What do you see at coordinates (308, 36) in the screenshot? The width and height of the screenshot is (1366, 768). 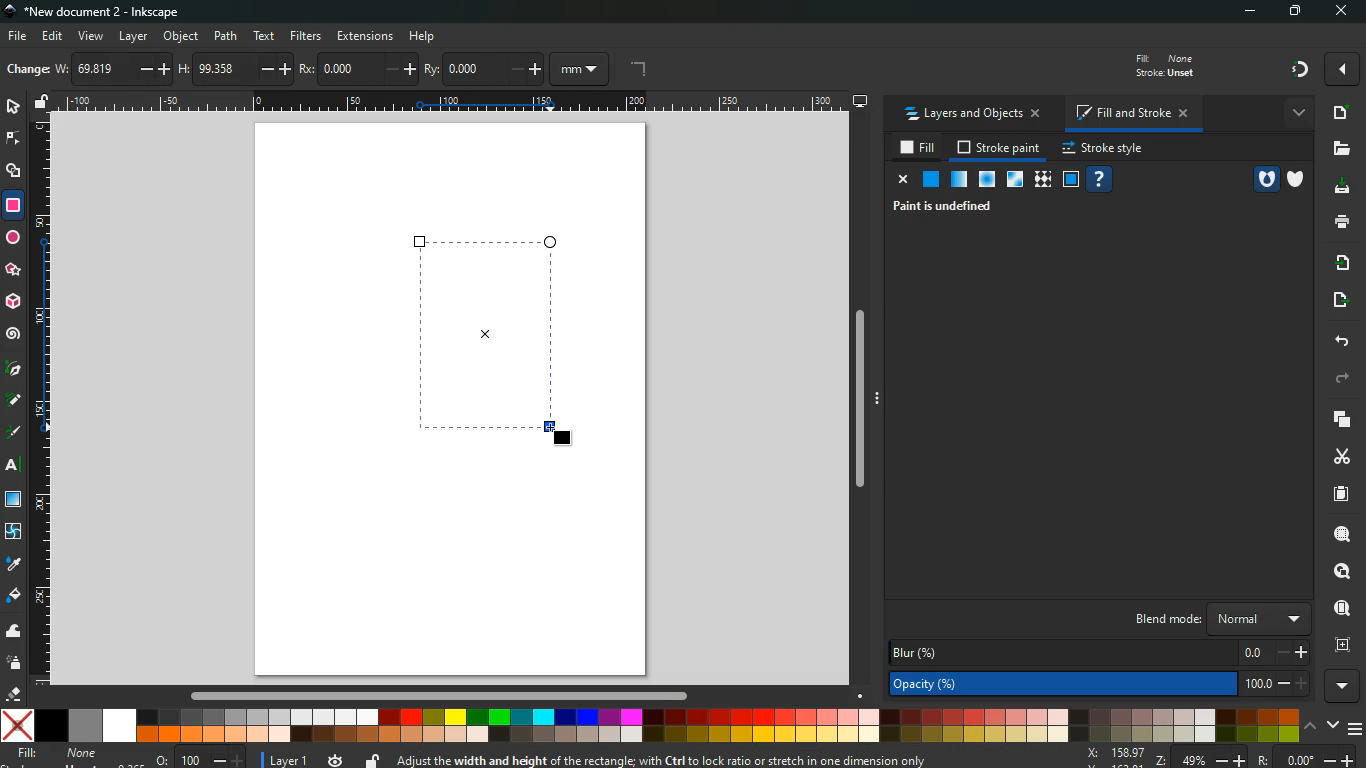 I see `filters` at bounding box center [308, 36].